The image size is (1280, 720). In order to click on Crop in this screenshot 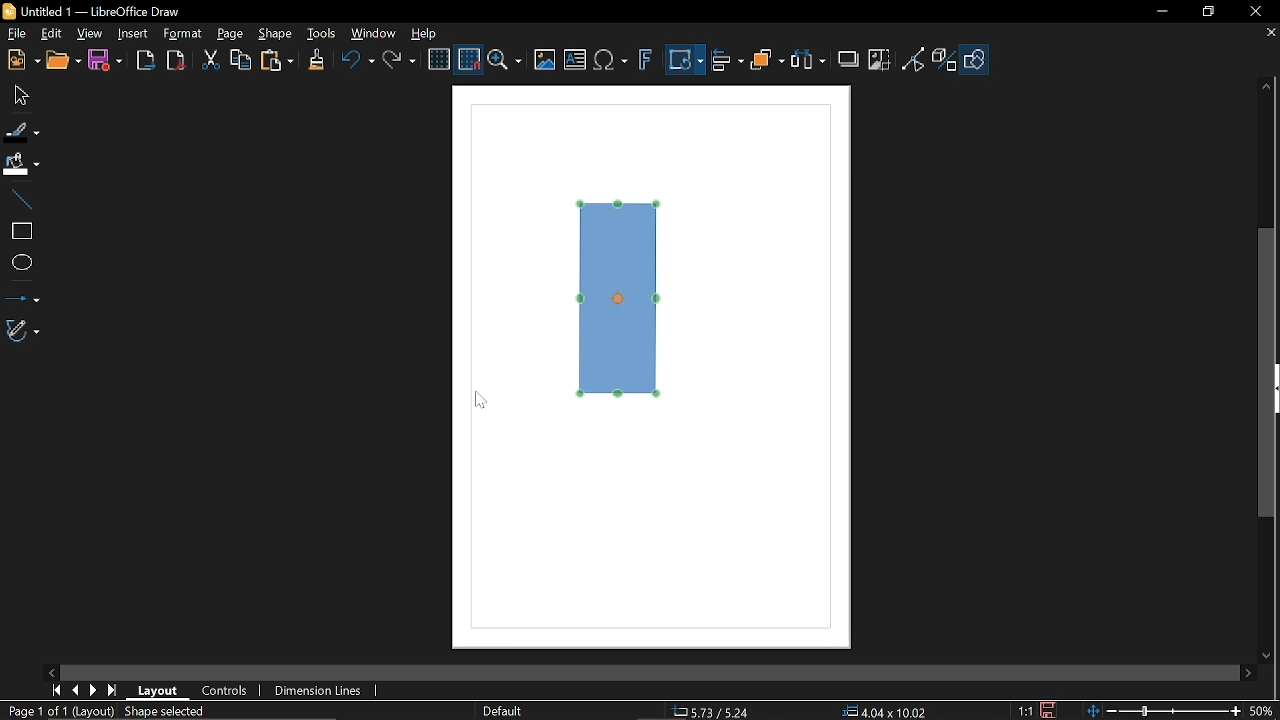, I will do `click(881, 61)`.